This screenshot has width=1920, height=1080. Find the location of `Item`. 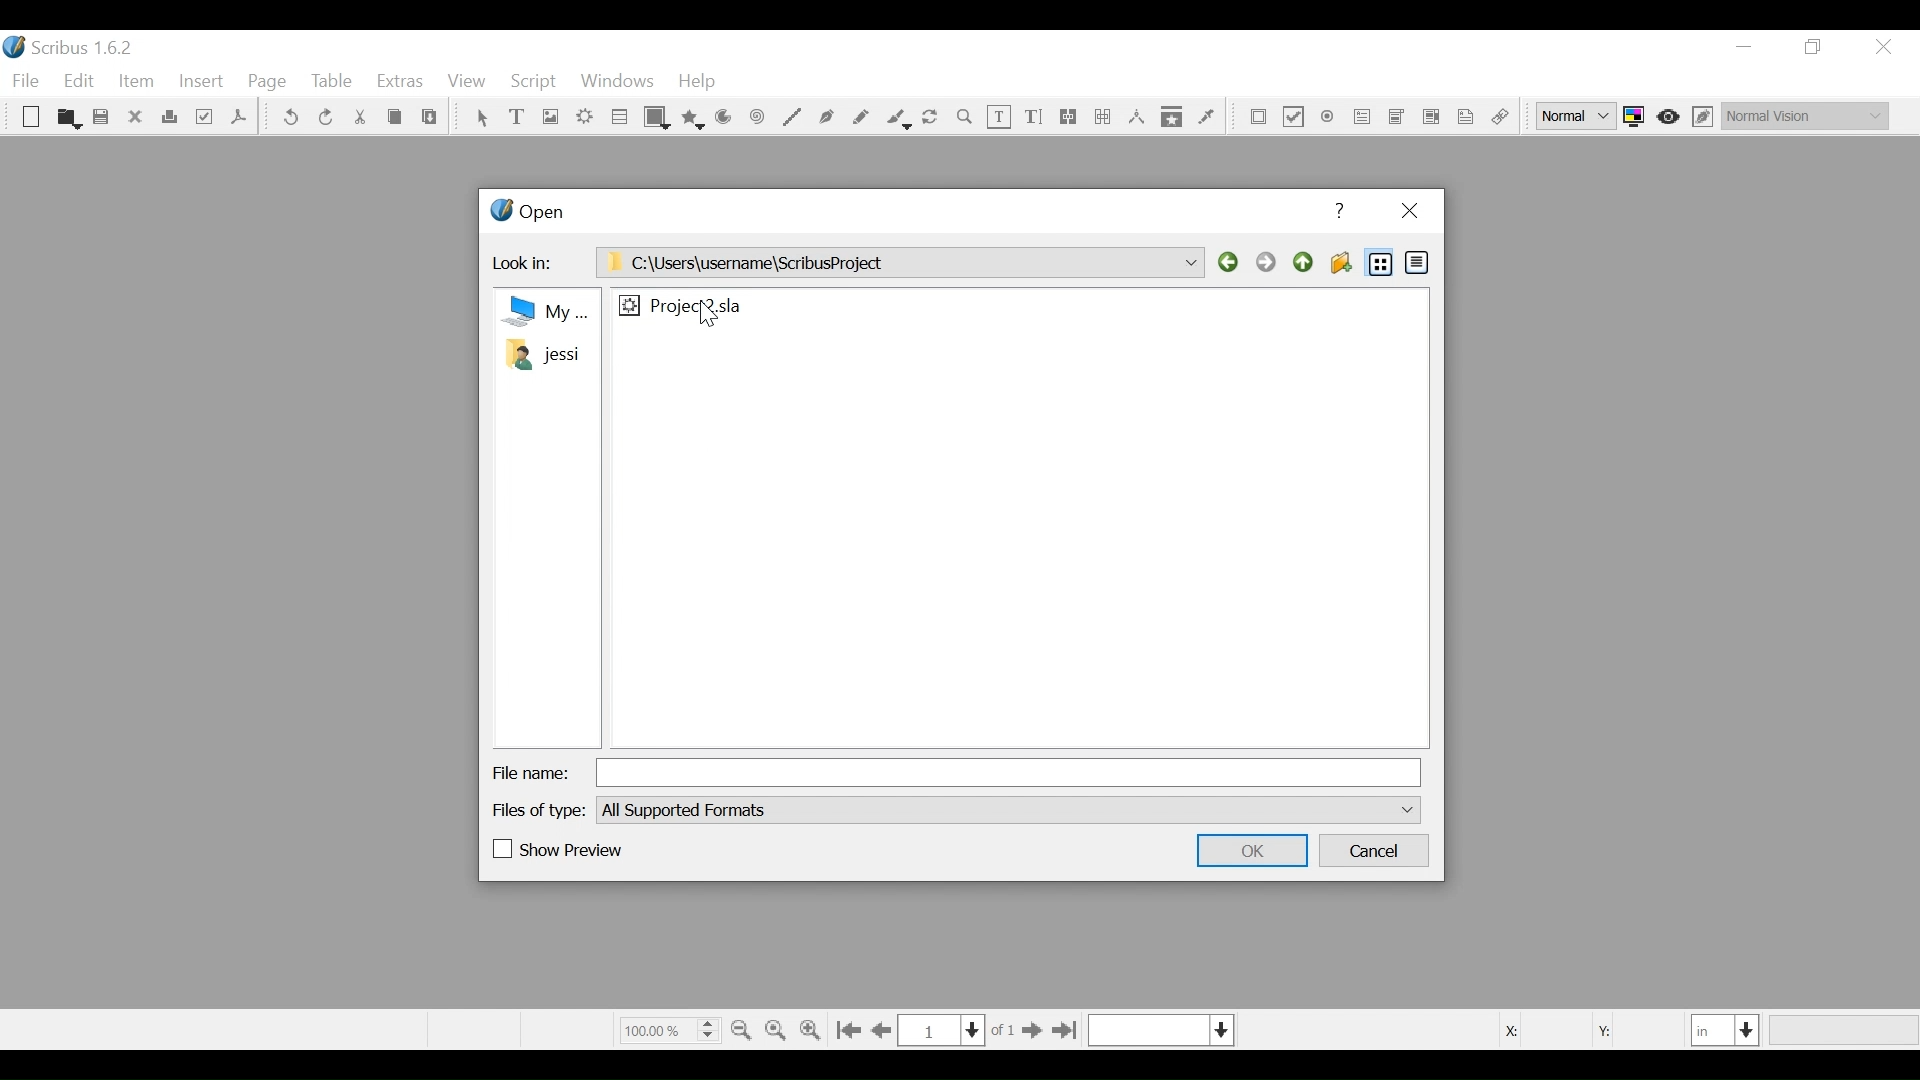

Item is located at coordinates (135, 82).